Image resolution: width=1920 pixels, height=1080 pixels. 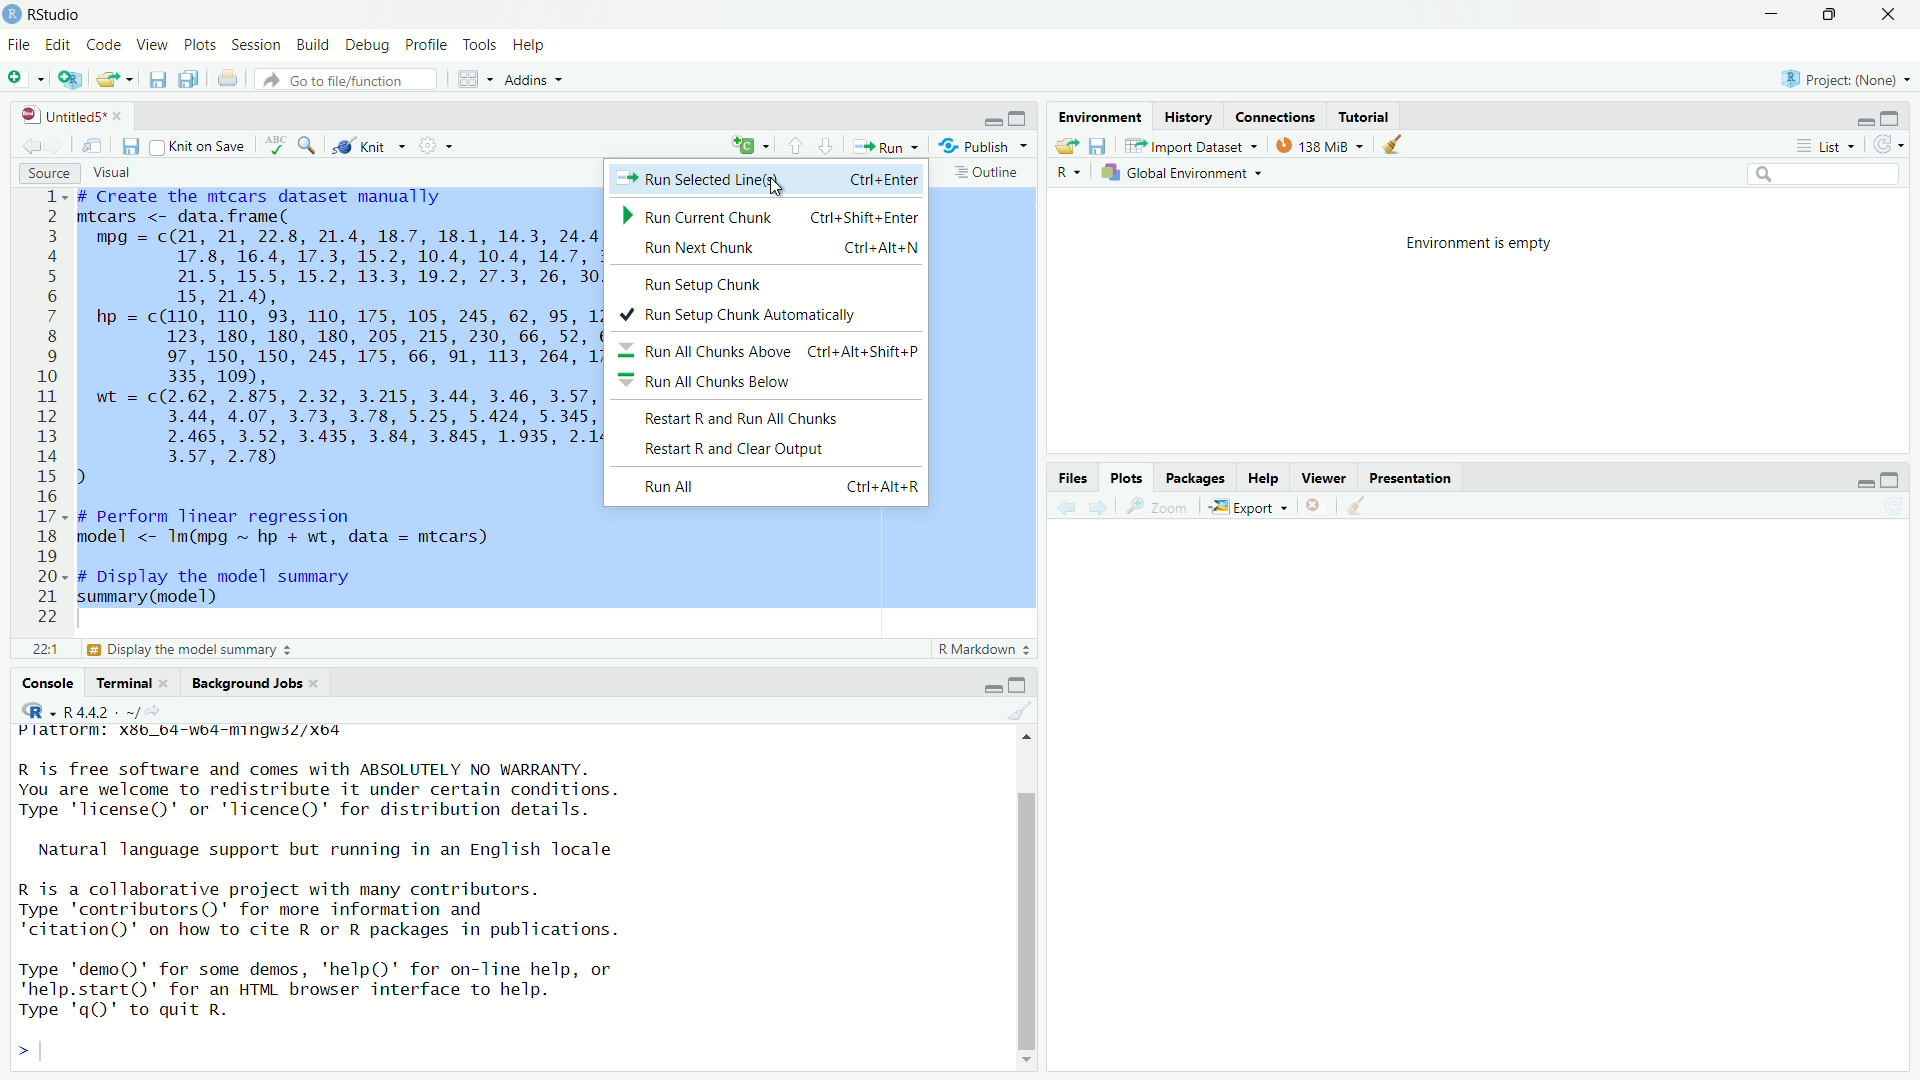 What do you see at coordinates (709, 353) in the screenshot?
I see `Run All Chunks Above` at bounding box center [709, 353].